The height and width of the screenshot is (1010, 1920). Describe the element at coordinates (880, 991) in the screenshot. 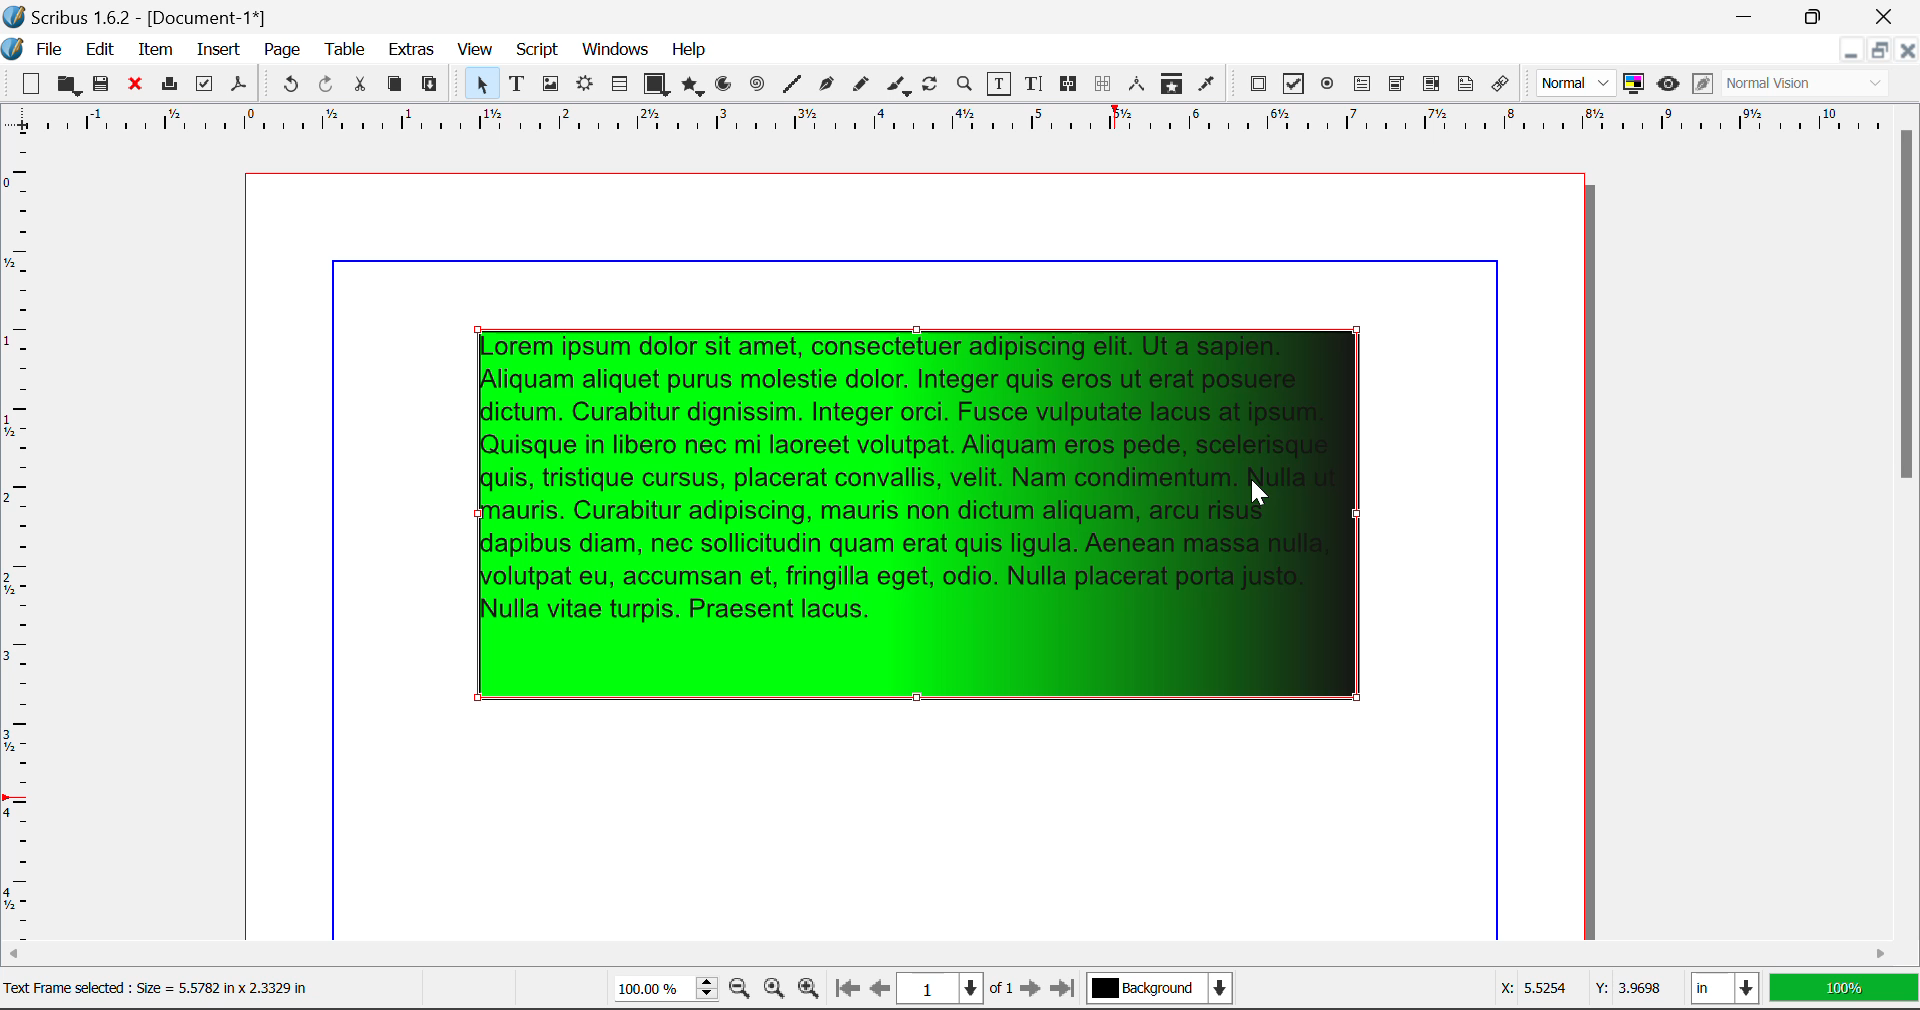

I see `Previous Page` at that location.